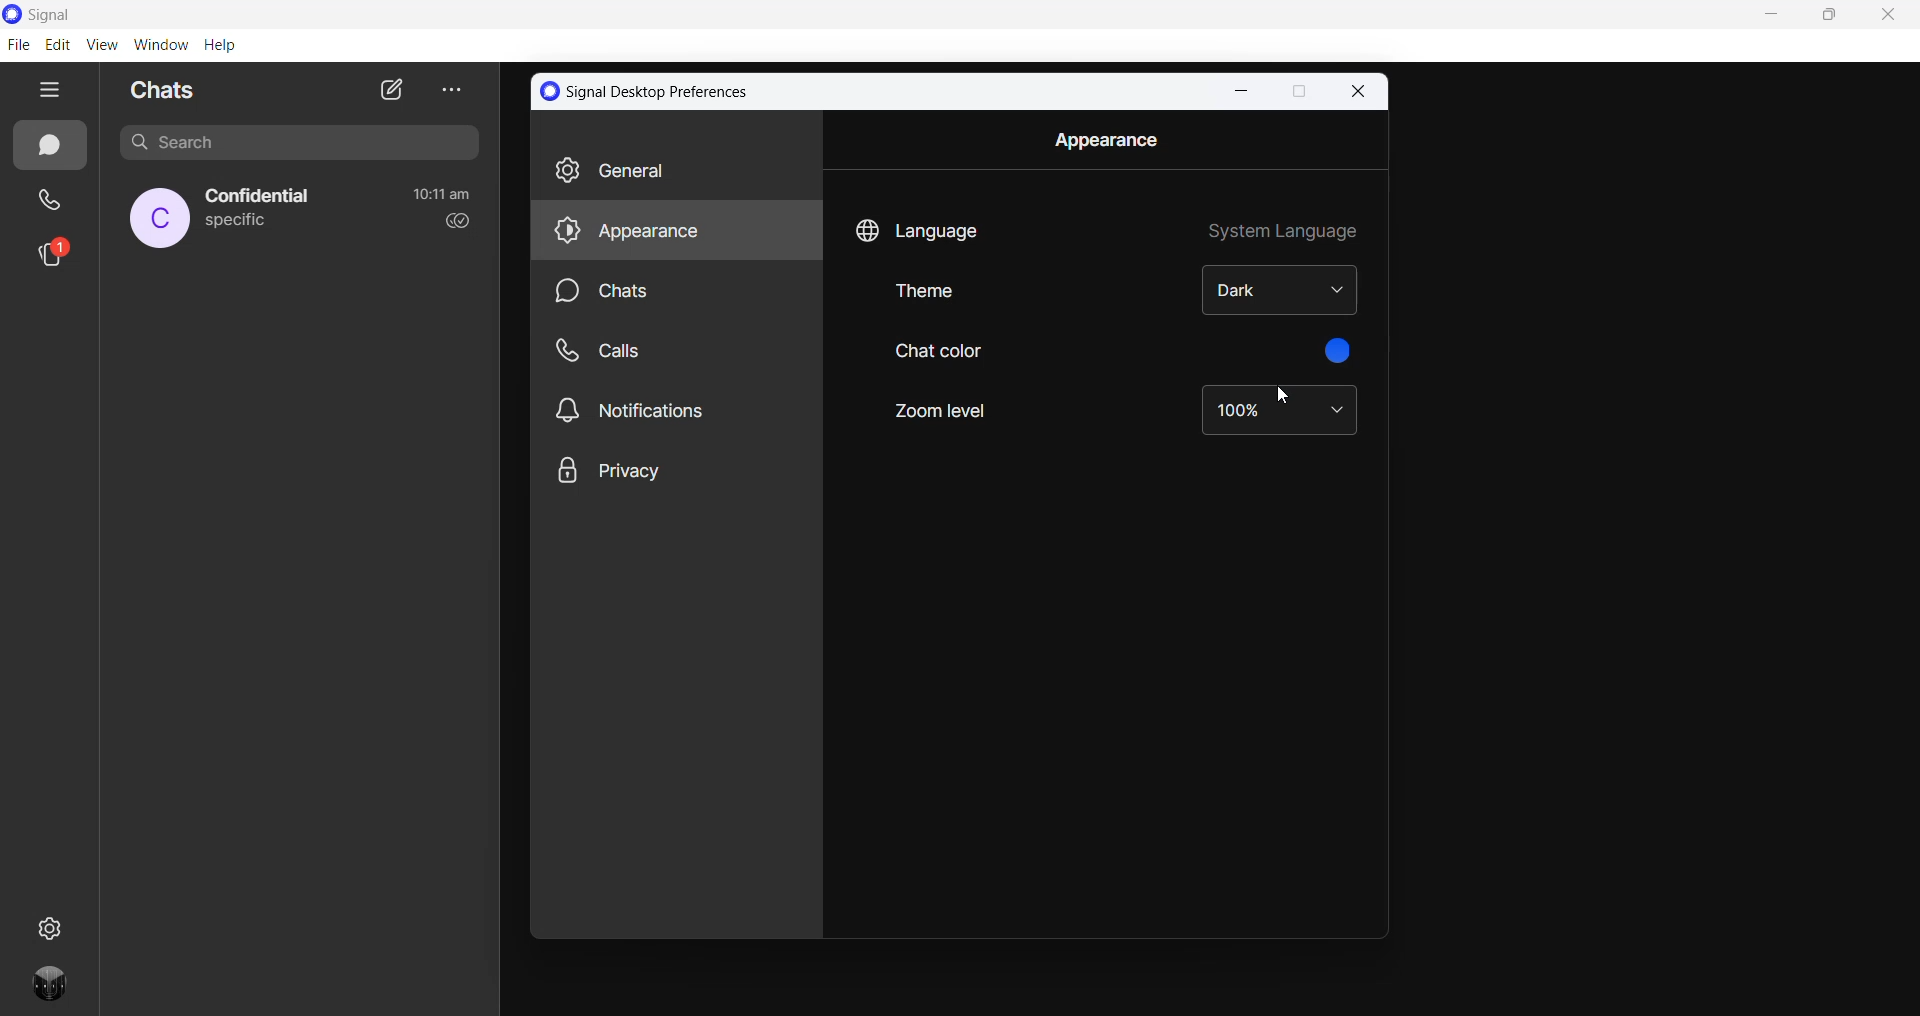 The image size is (1920, 1016). Describe the element at coordinates (676, 351) in the screenshot. I see `` at that location.